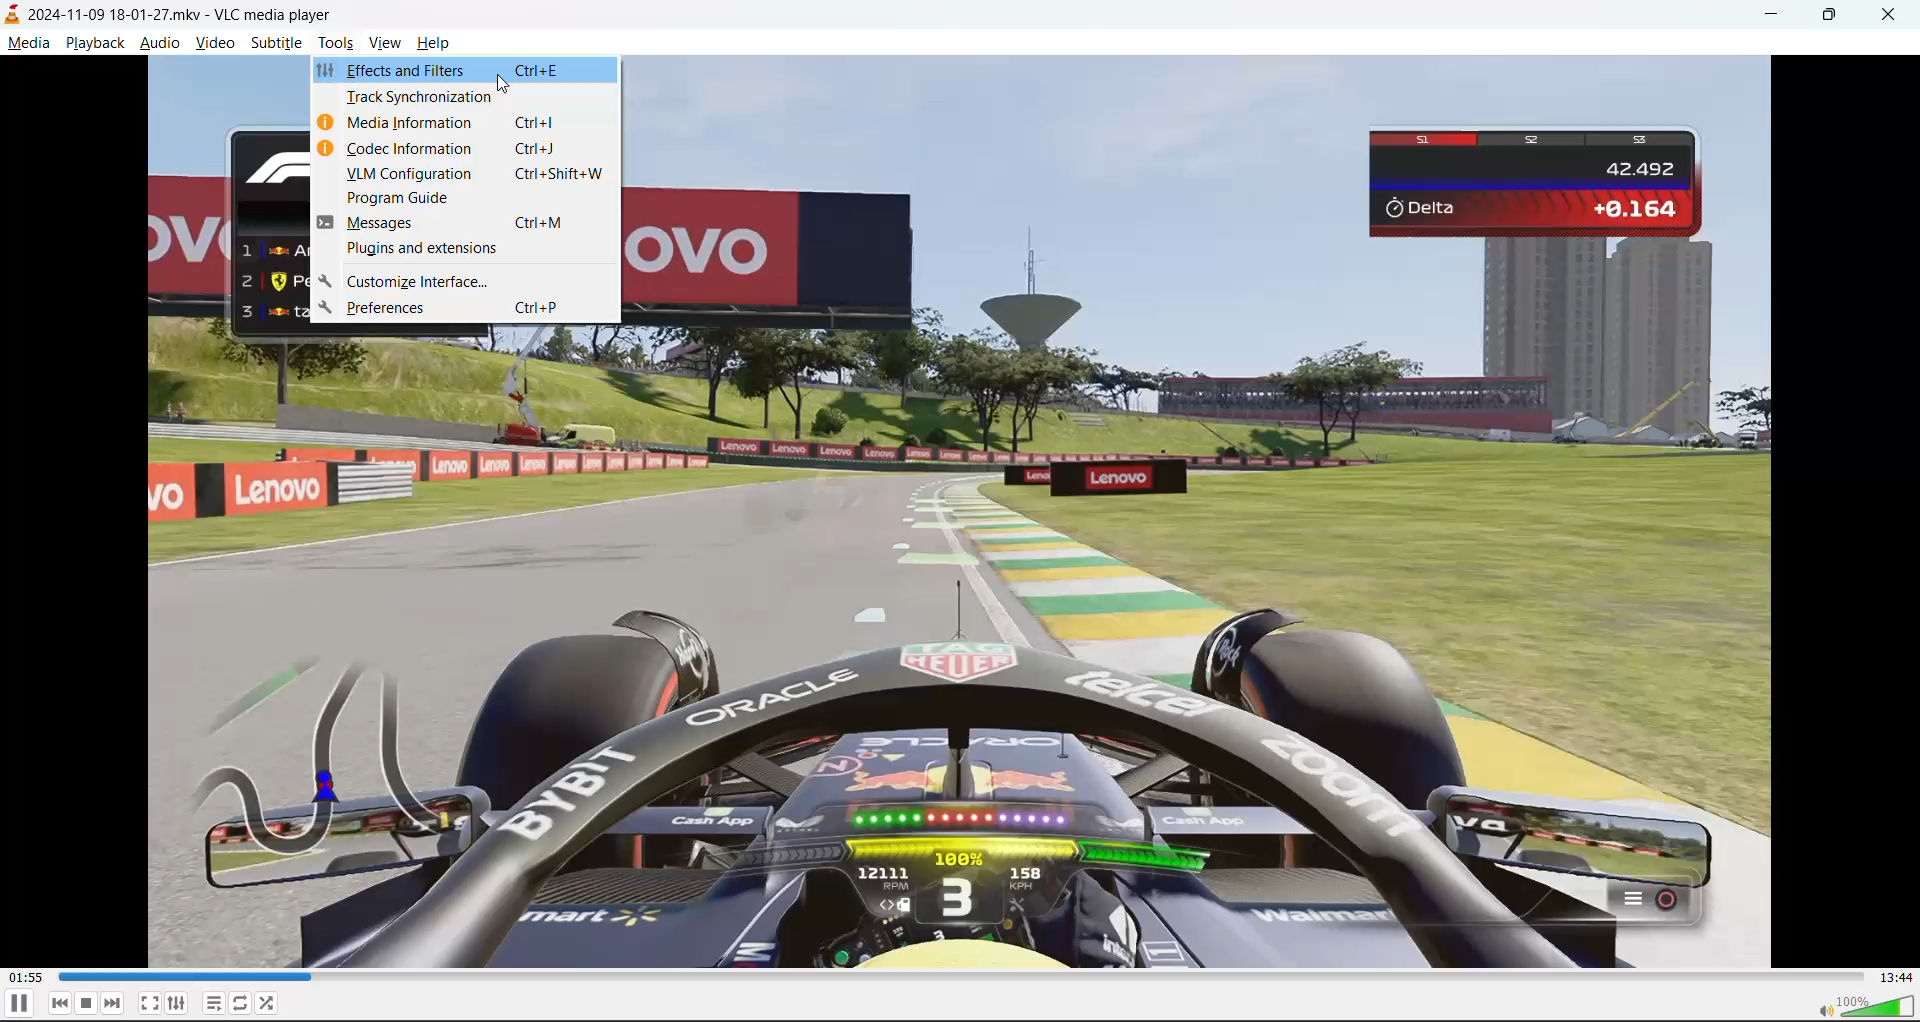 Image resolution: width=1920 pixels, height=1022 pixels. Describe the element at coordinates (268, 1002) in the screenshot. I see `random` at that location.